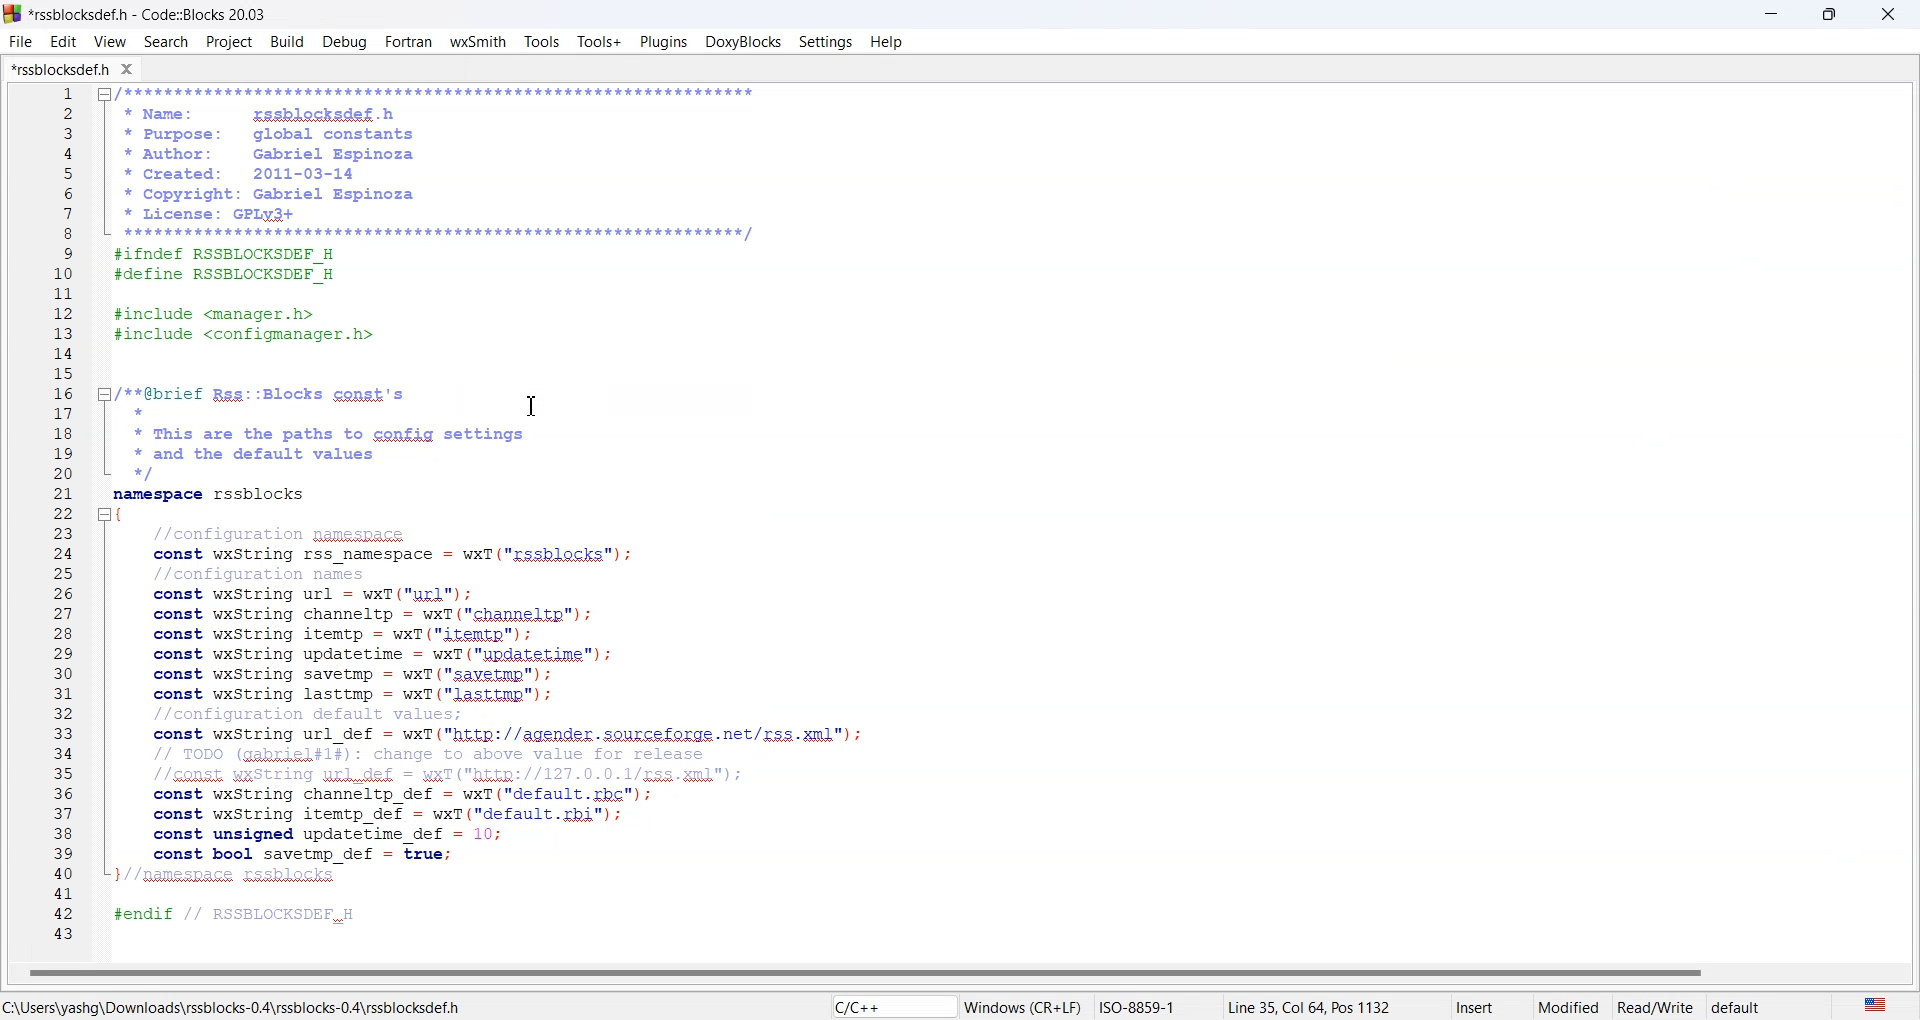 The image size is (1920, 1020). I want to click on Edit, so click(63, 42).